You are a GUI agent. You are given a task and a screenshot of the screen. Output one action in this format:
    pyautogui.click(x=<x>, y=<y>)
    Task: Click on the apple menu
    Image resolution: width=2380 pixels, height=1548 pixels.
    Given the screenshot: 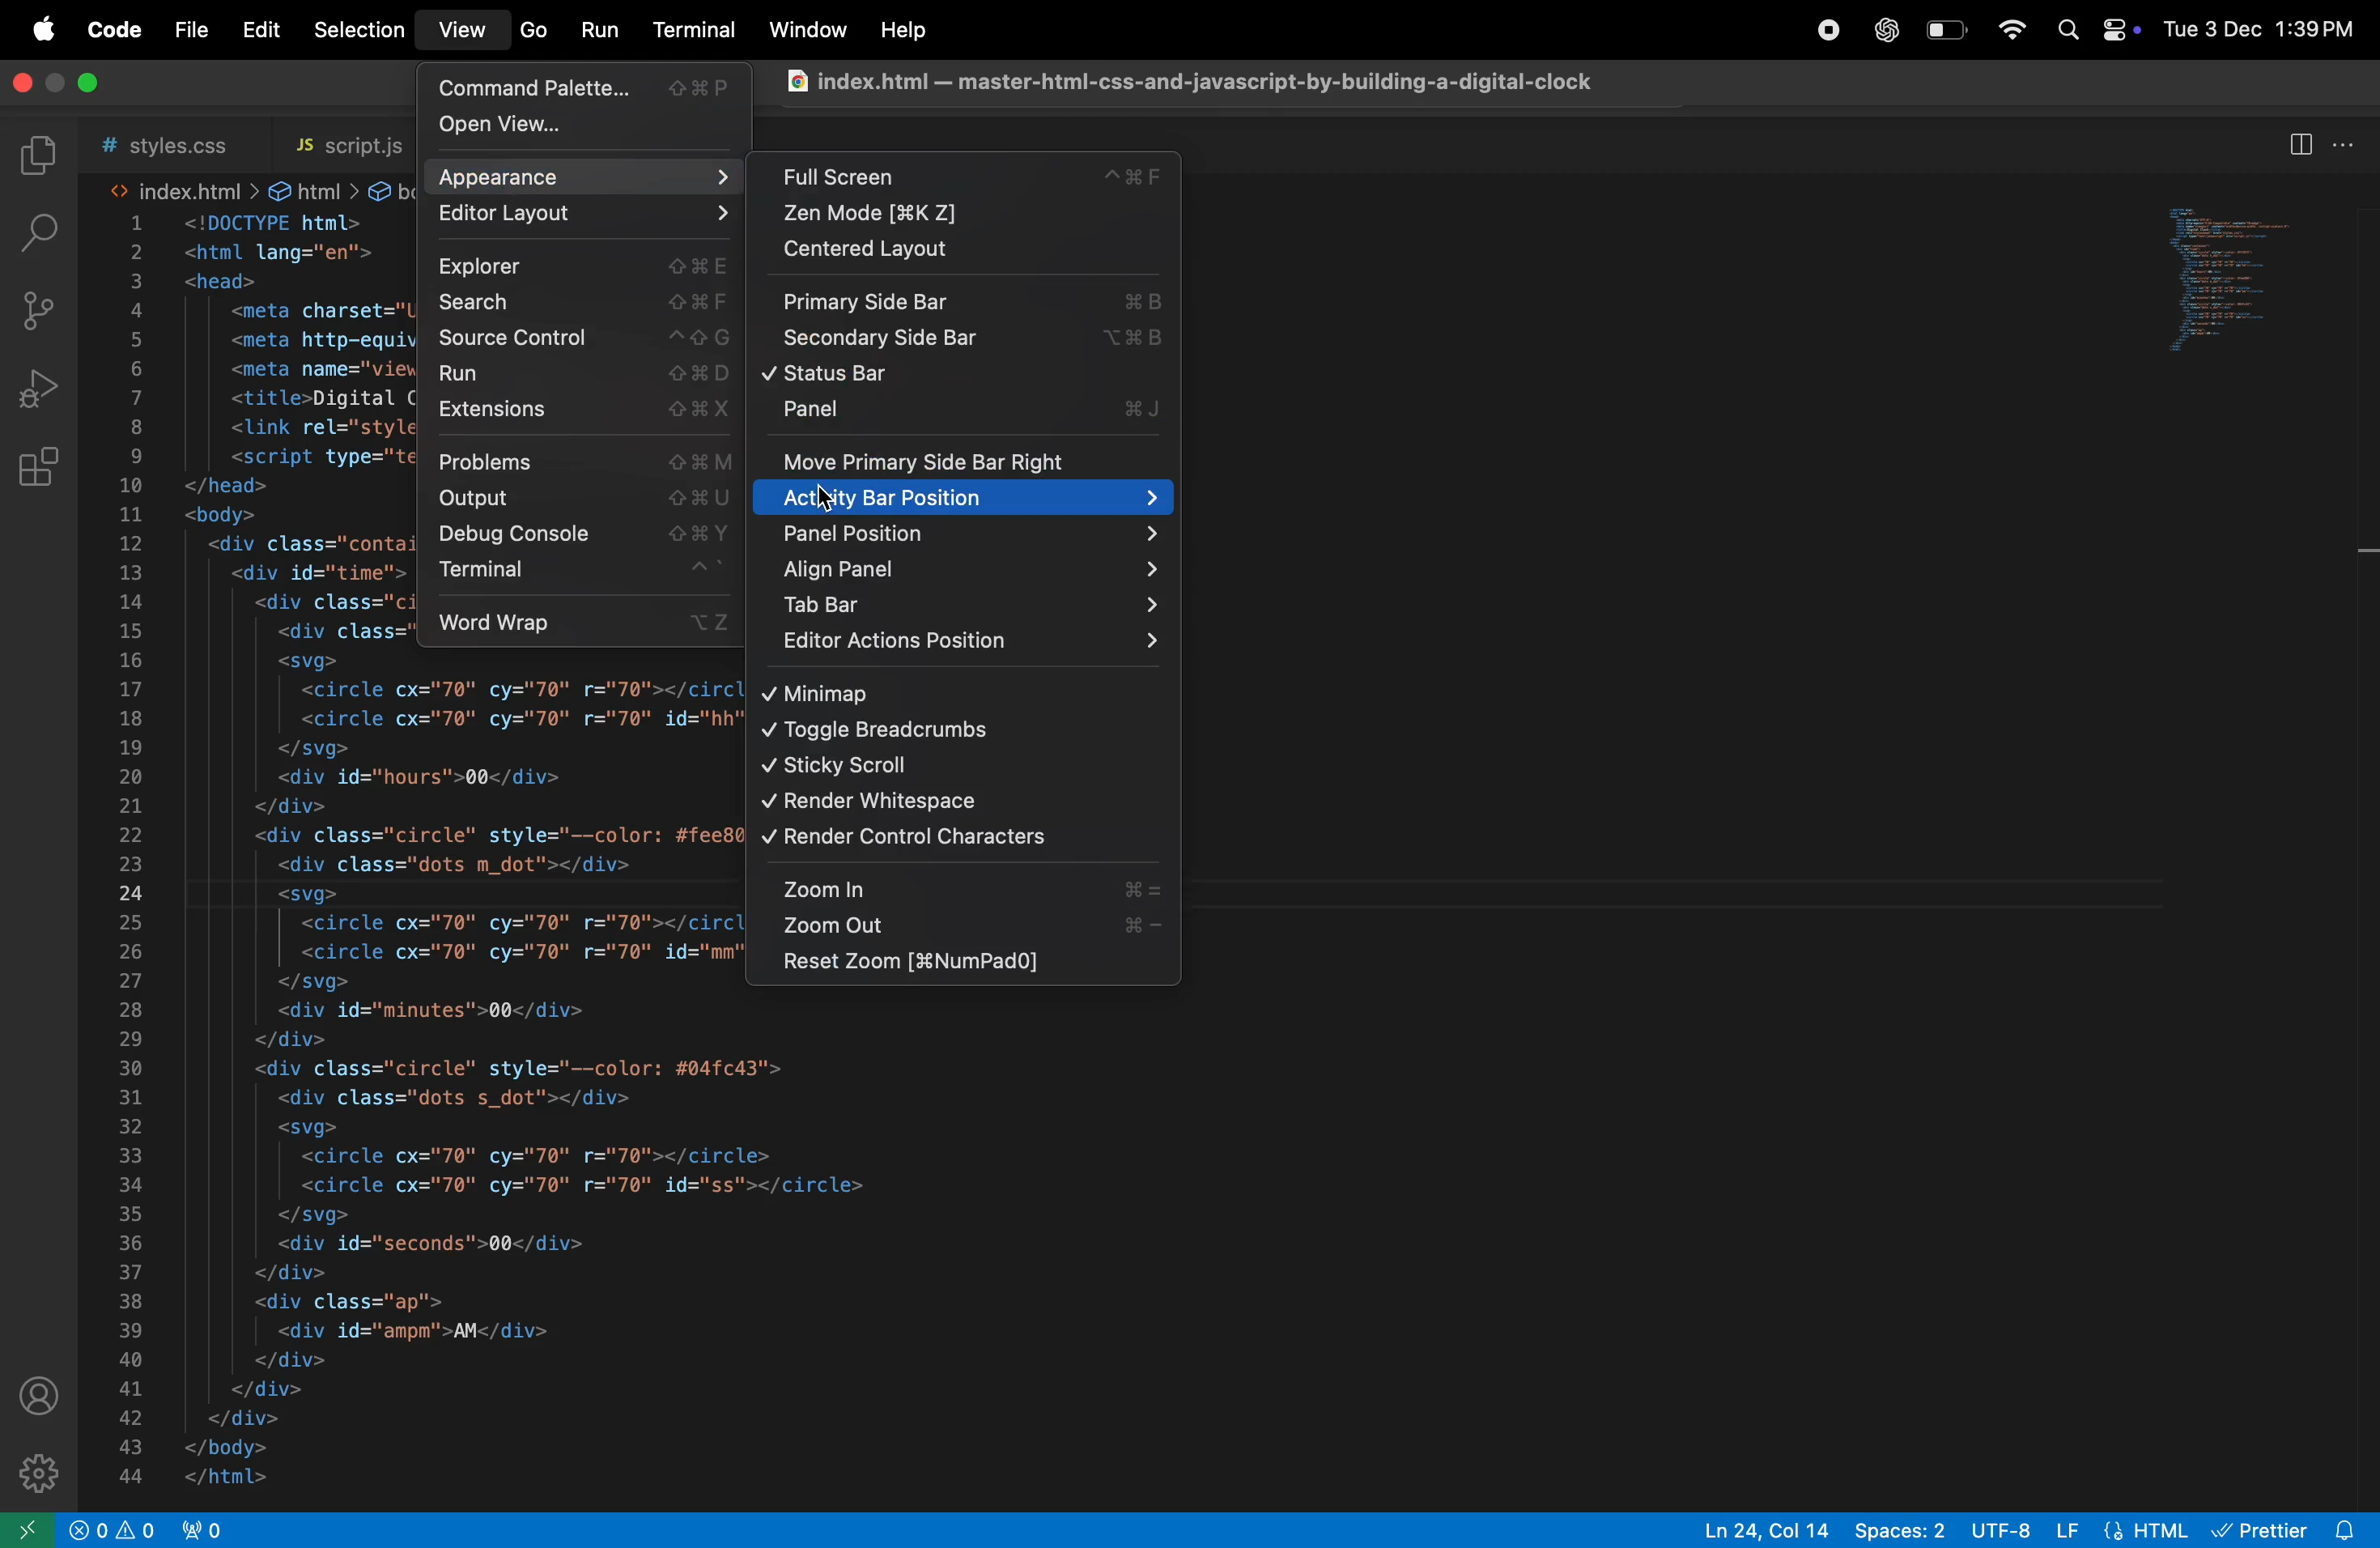 What is the action you would take?
    pyautogui.click(x=41, y=30)
    